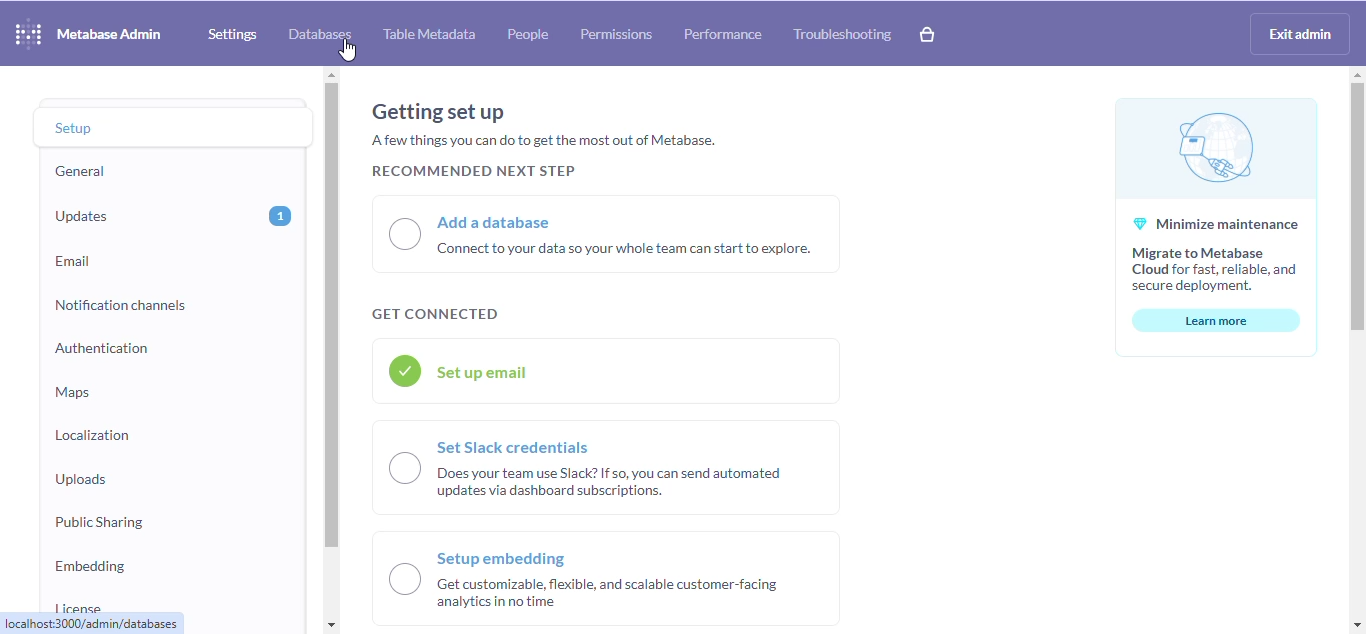 The image size is (1366, 634). What do you see at coordinates (232, 34) in the screenshot?
I see `settings` at bounding box center [232, 34].